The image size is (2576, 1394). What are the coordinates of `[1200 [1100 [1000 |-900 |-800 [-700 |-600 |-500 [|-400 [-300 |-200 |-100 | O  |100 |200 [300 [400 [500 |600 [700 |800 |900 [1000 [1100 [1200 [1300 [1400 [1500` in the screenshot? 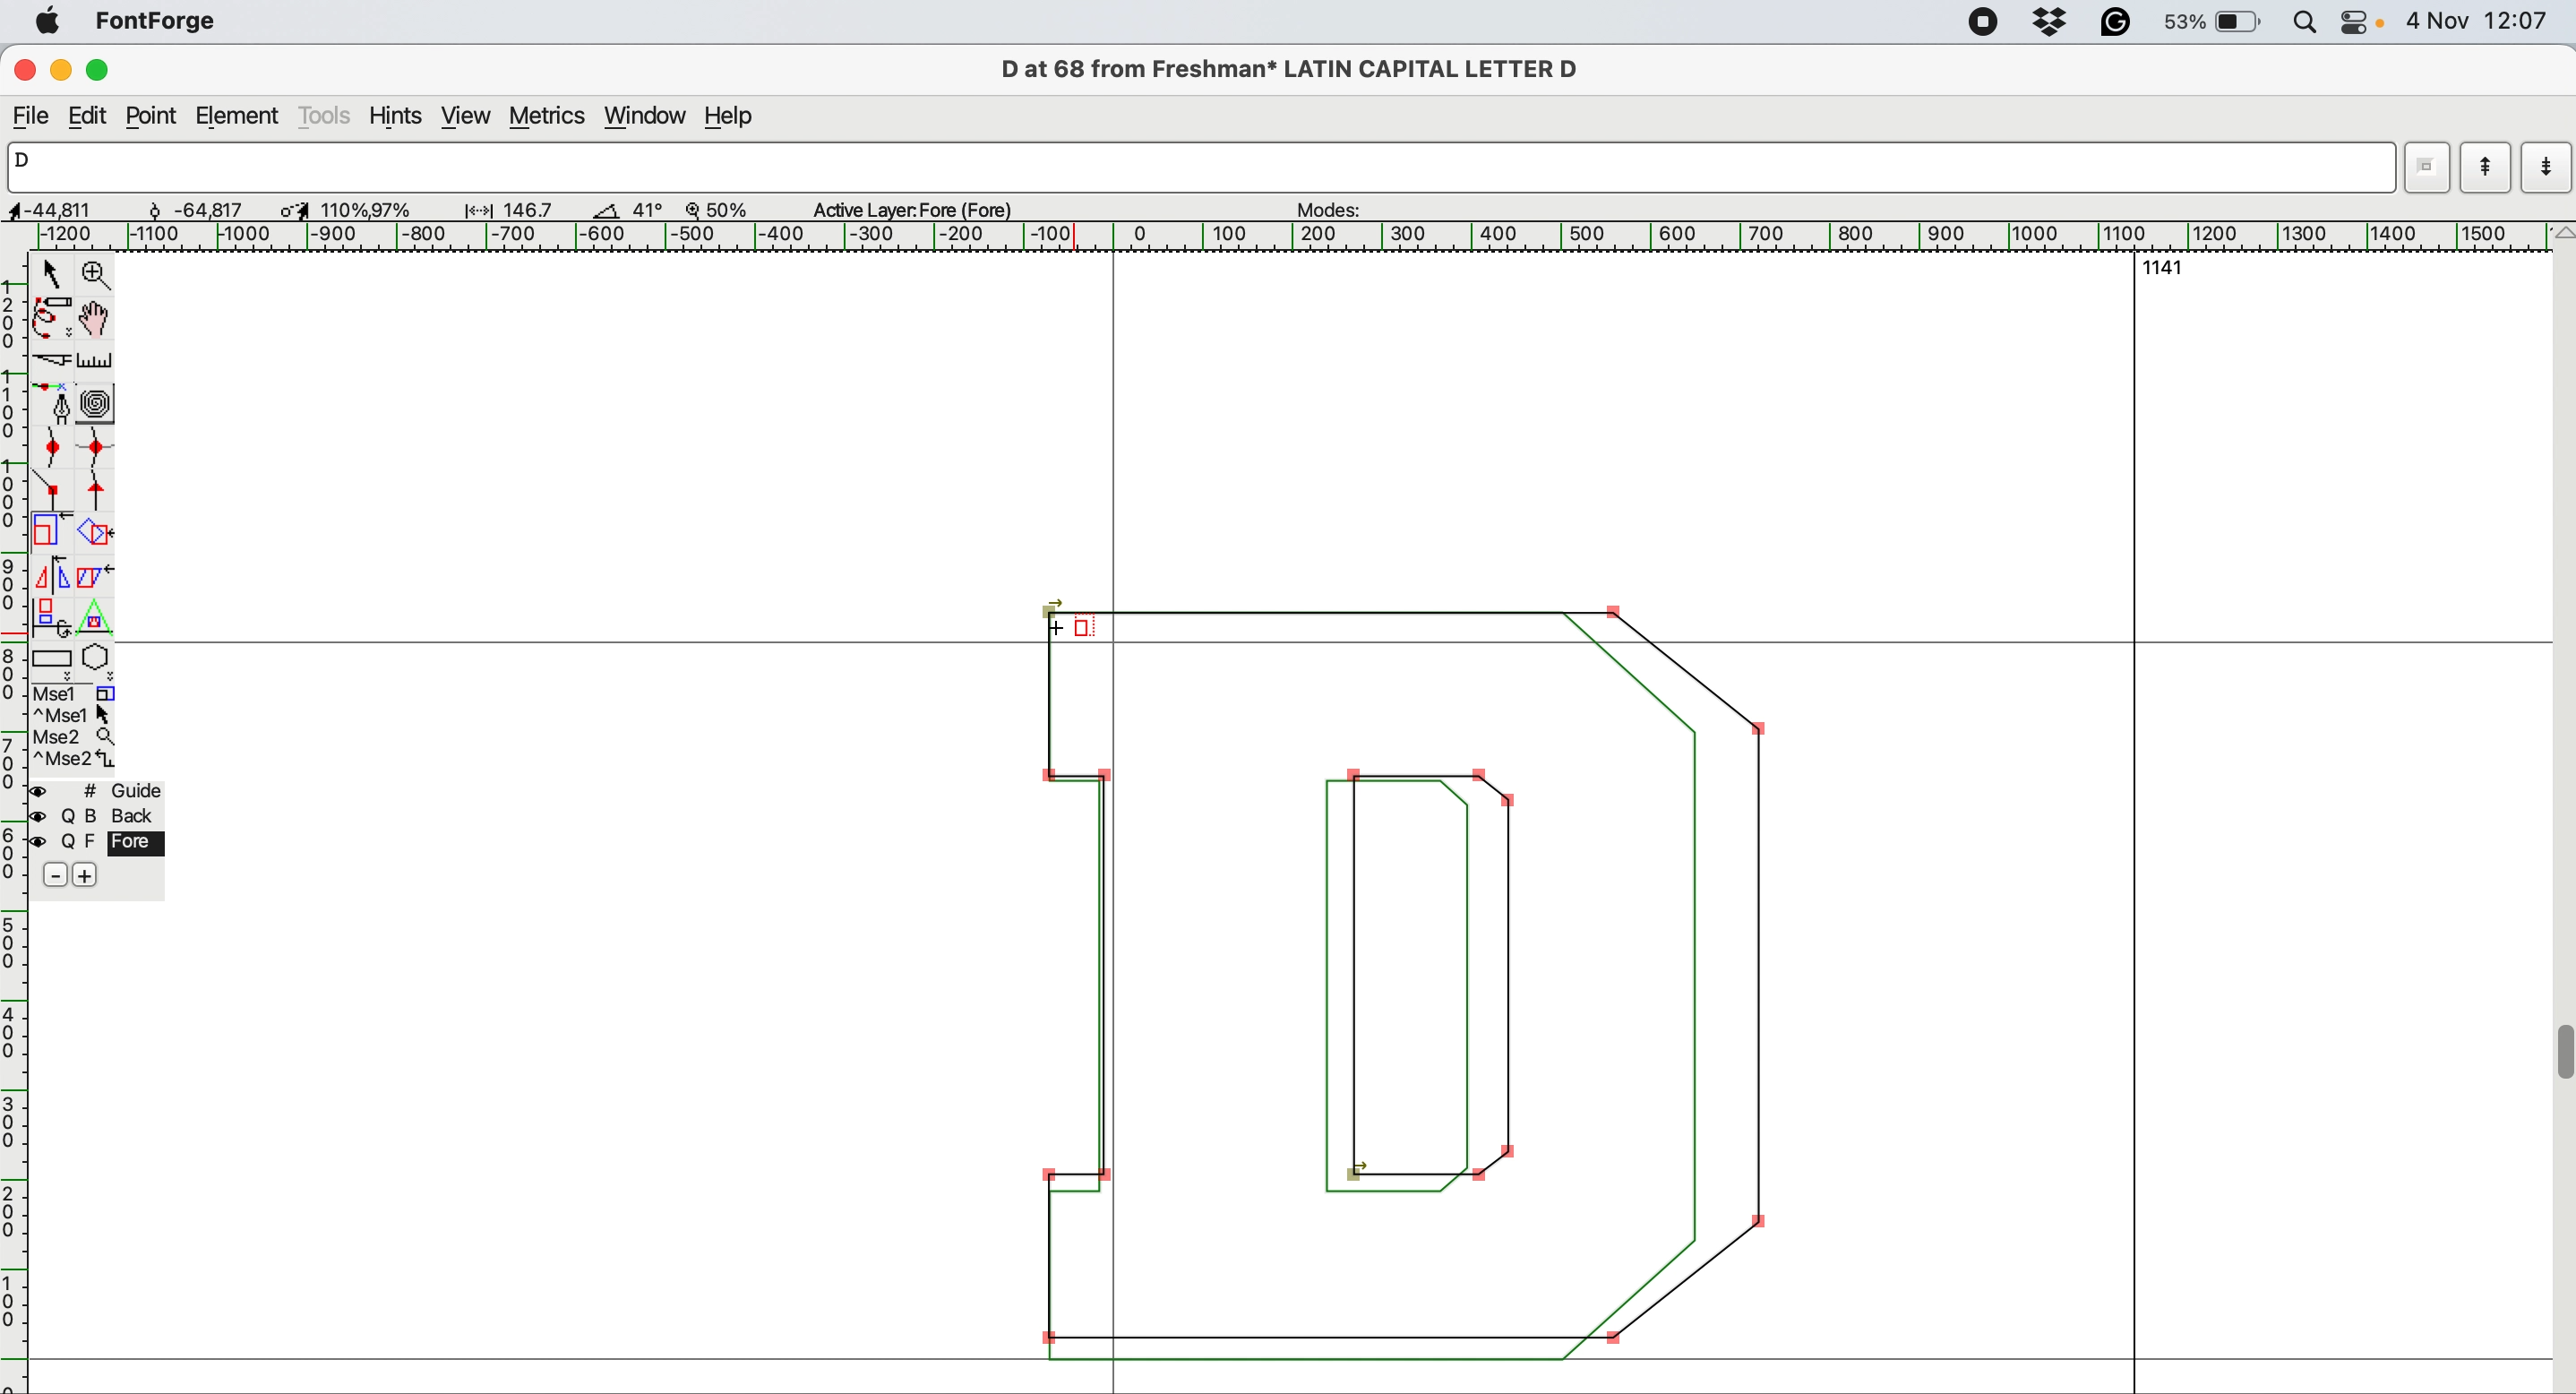 It's located at (1279, 234).